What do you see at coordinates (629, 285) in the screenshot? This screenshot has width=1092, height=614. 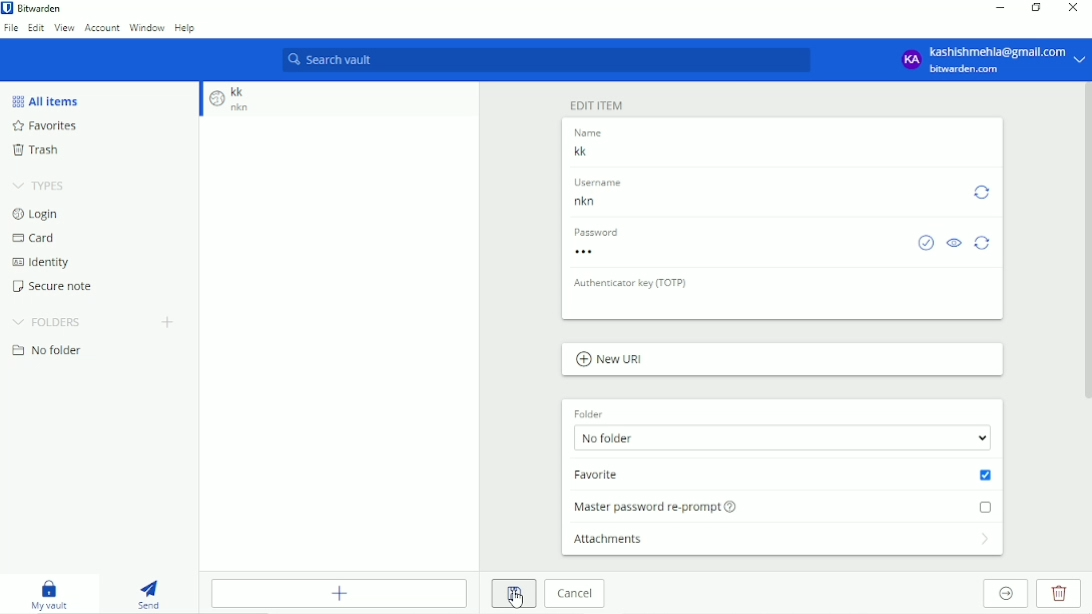 I see `Authenticator key` at bounding box center [629, 285].